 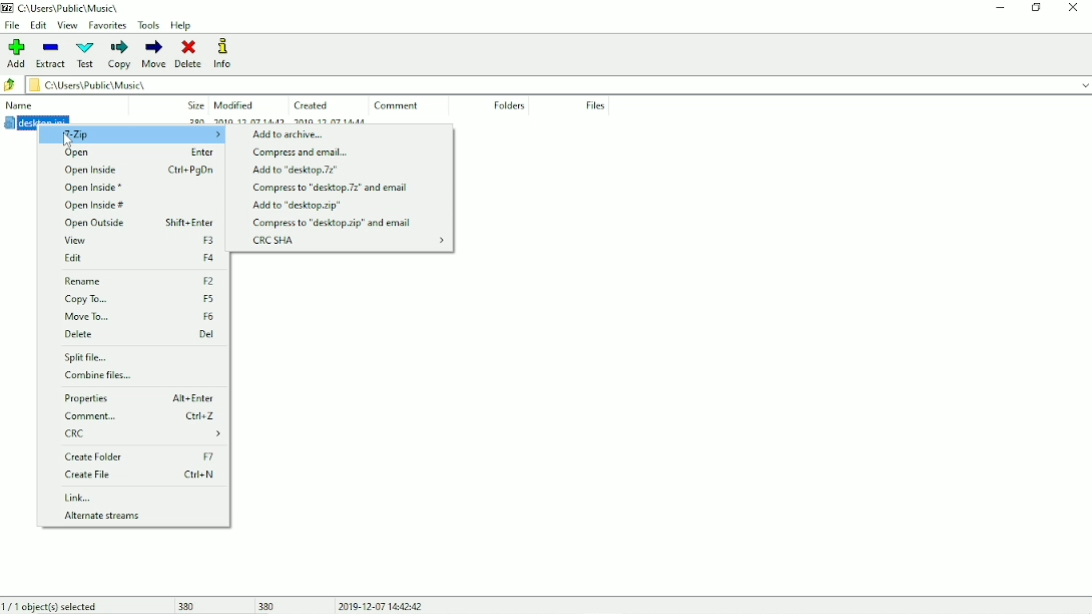 I want to click on Info, so click(x=222, y=53).